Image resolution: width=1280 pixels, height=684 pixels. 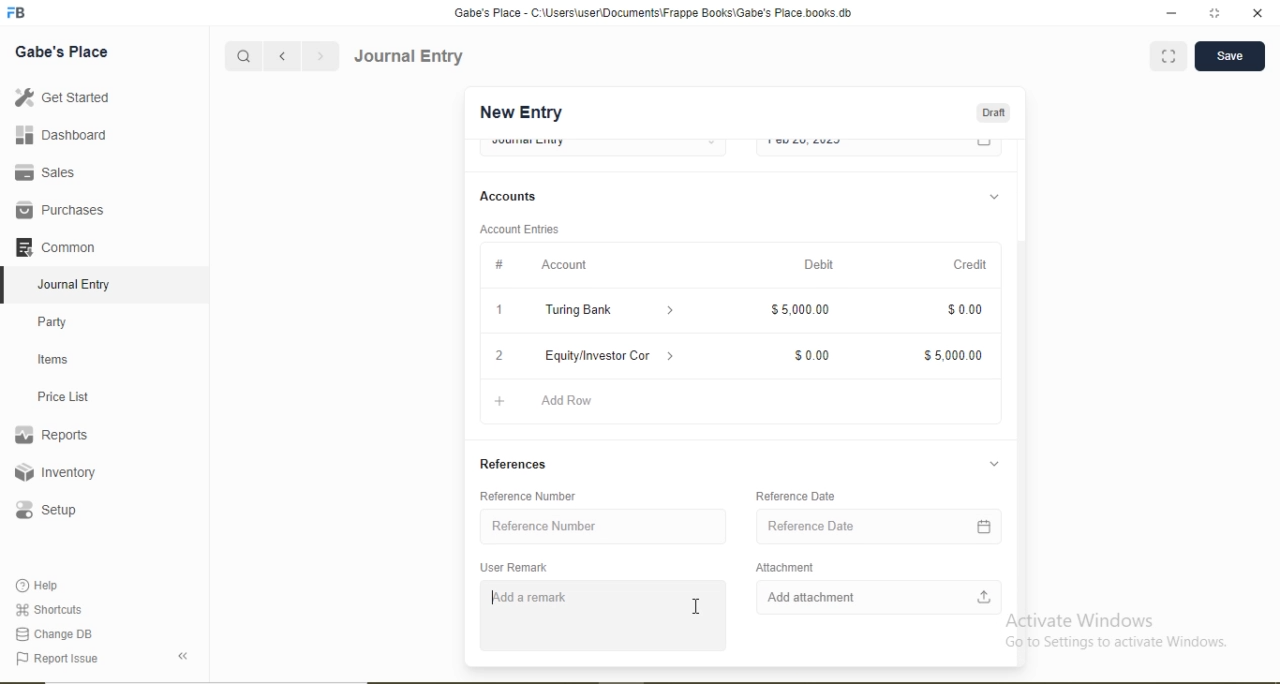 What do you see at coordinates (993, 198) in the screenshot?
I see `Dropdown` at bounding box center [993, 198].